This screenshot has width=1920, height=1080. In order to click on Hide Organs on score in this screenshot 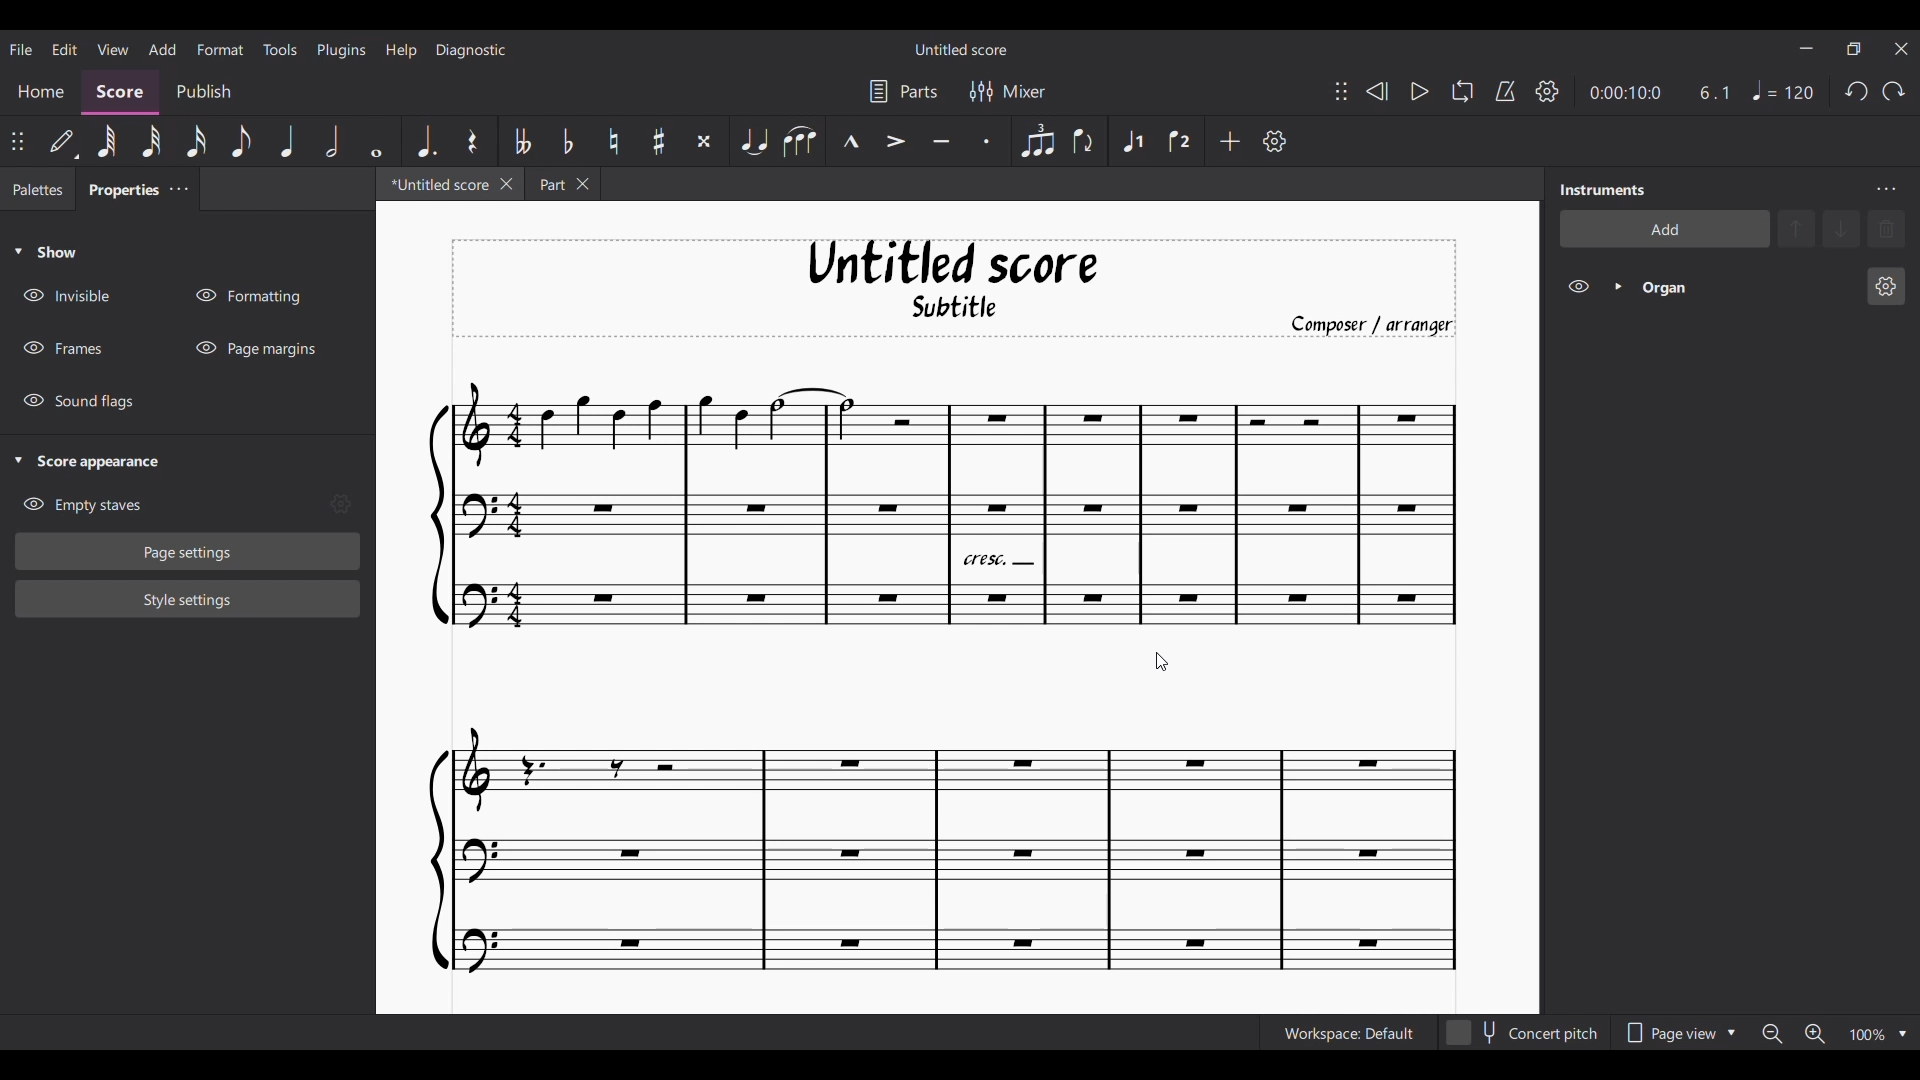, I will do `click(1578, 287)`.